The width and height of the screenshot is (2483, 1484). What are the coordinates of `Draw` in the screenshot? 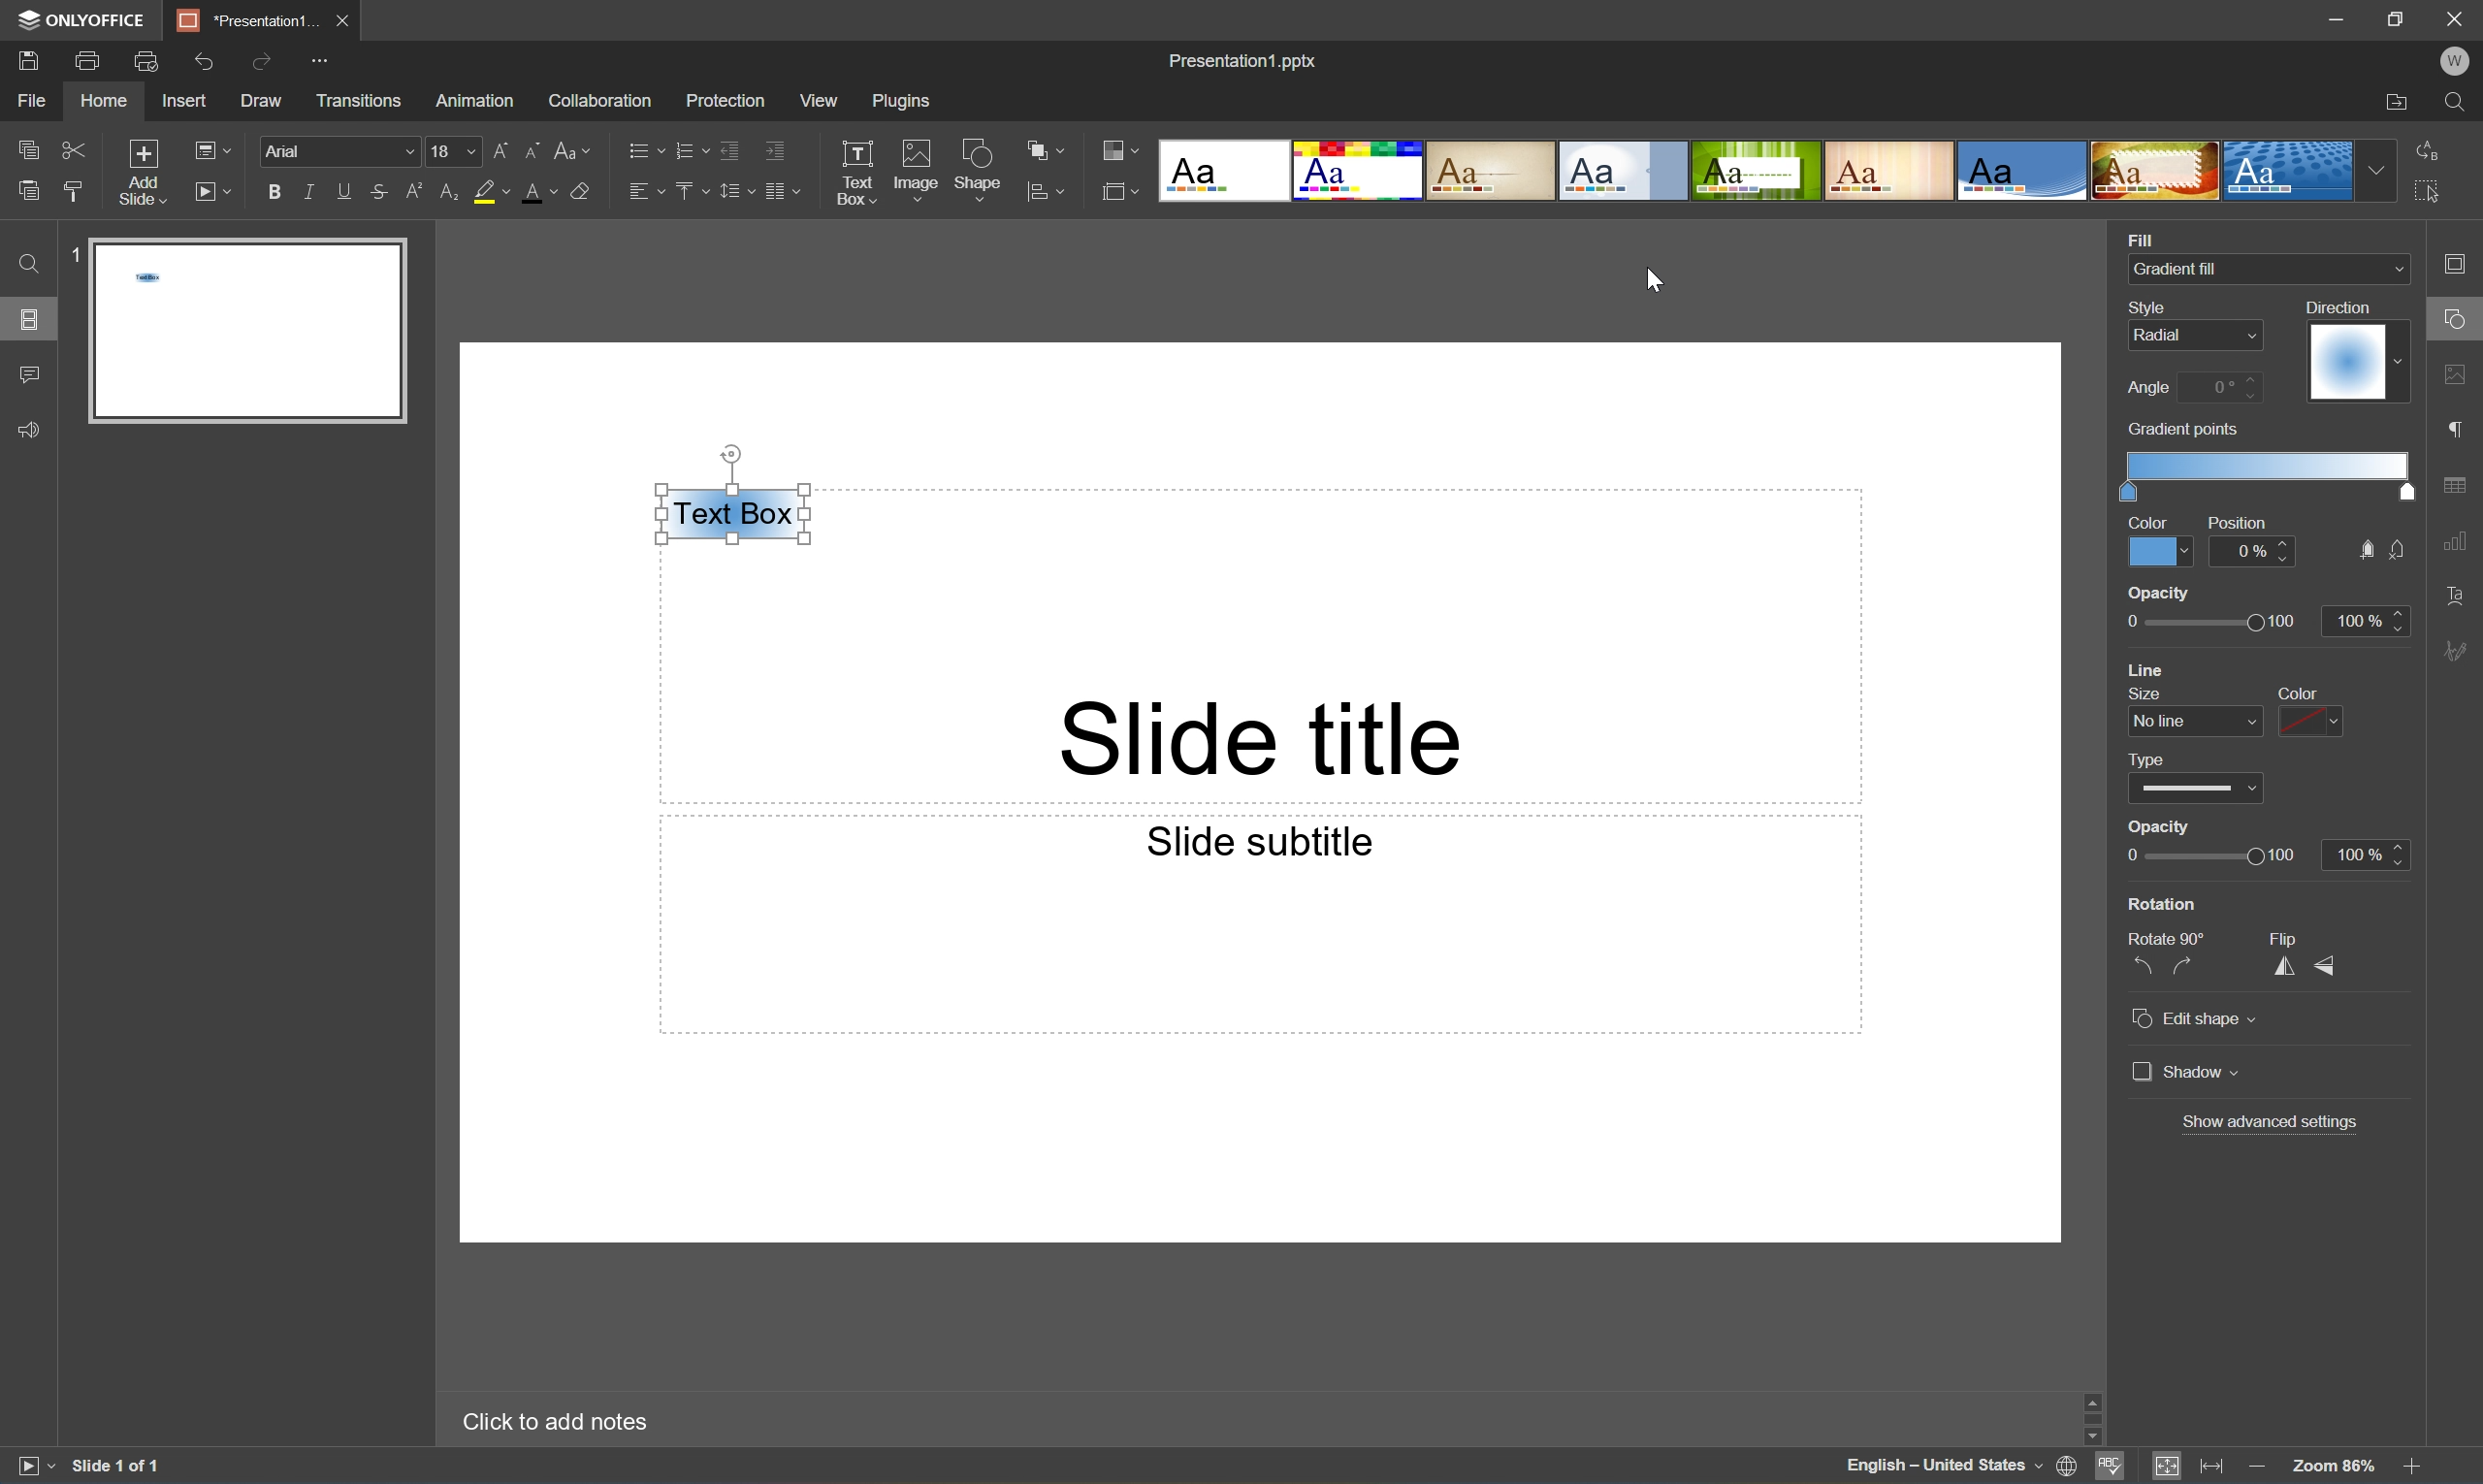 It's located at (262, 99).